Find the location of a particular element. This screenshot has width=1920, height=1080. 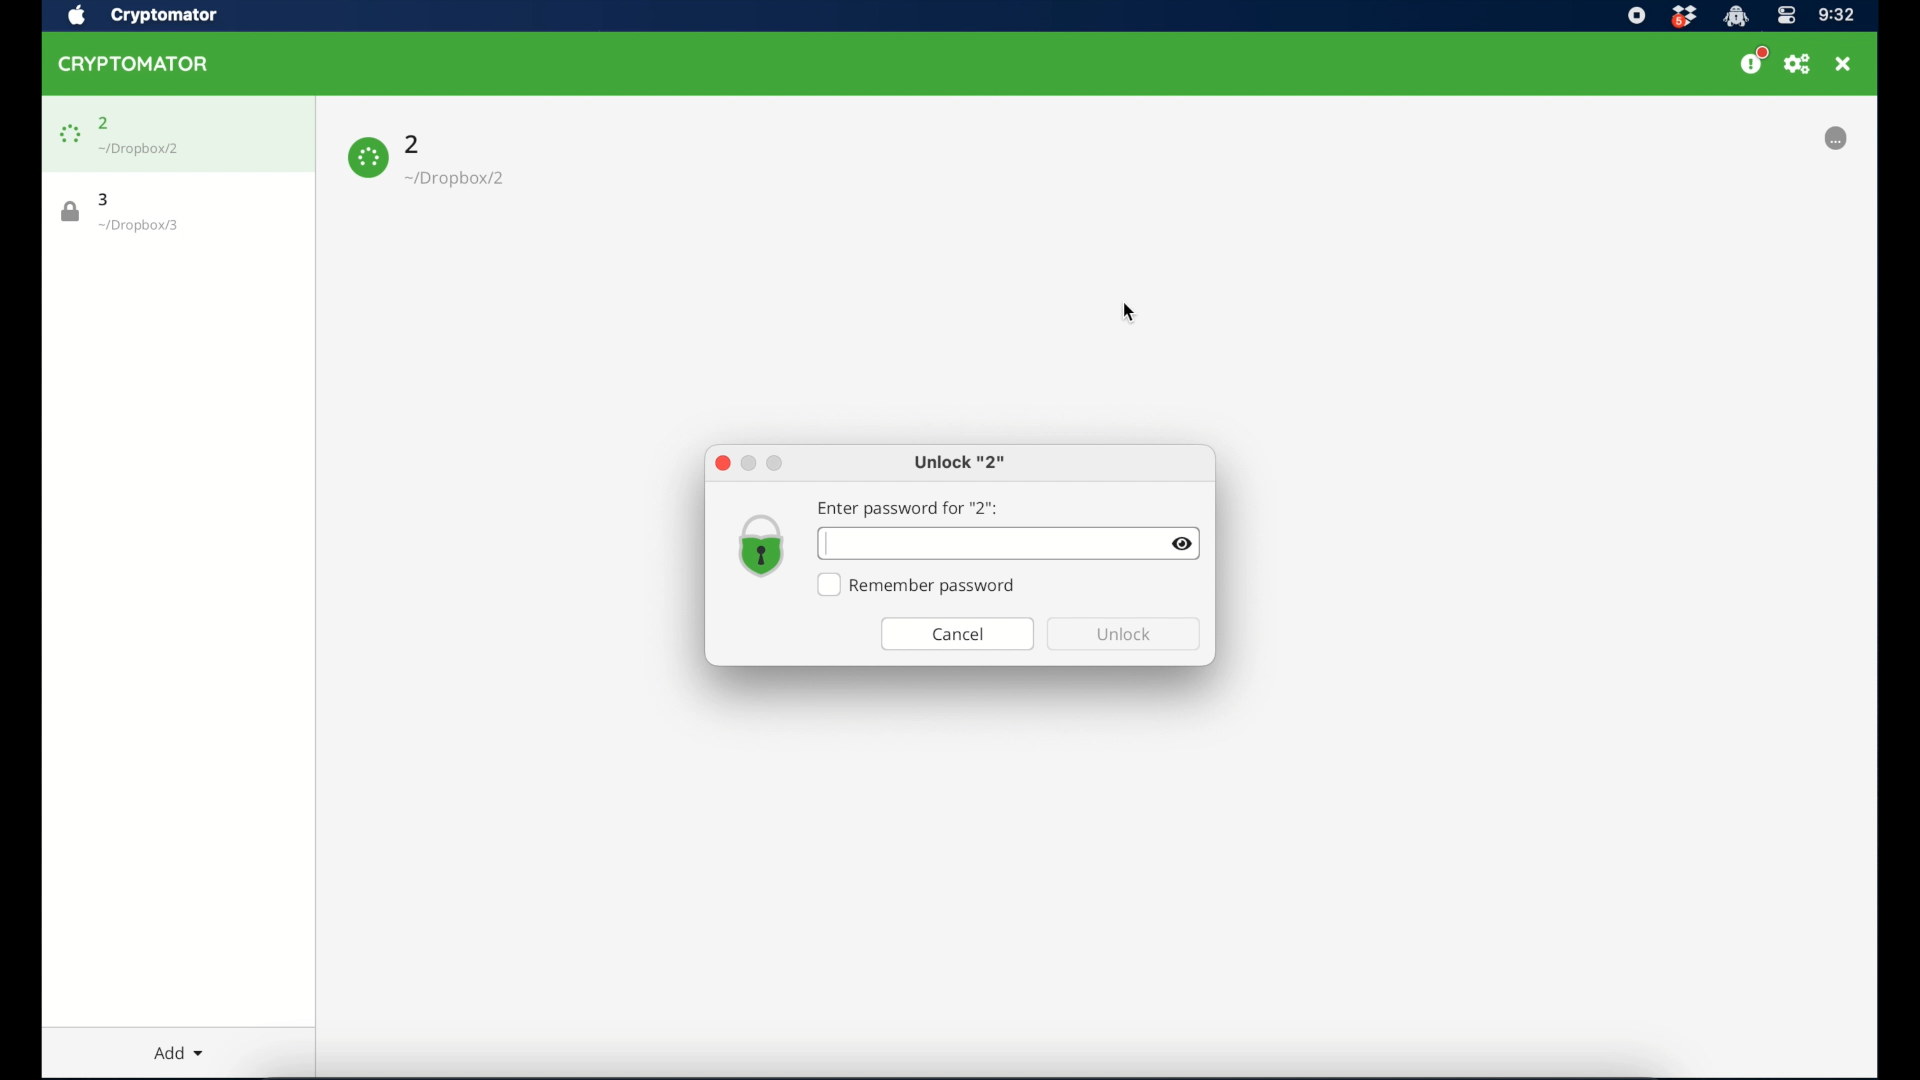

lock icon is located at coordinates (70, 212).